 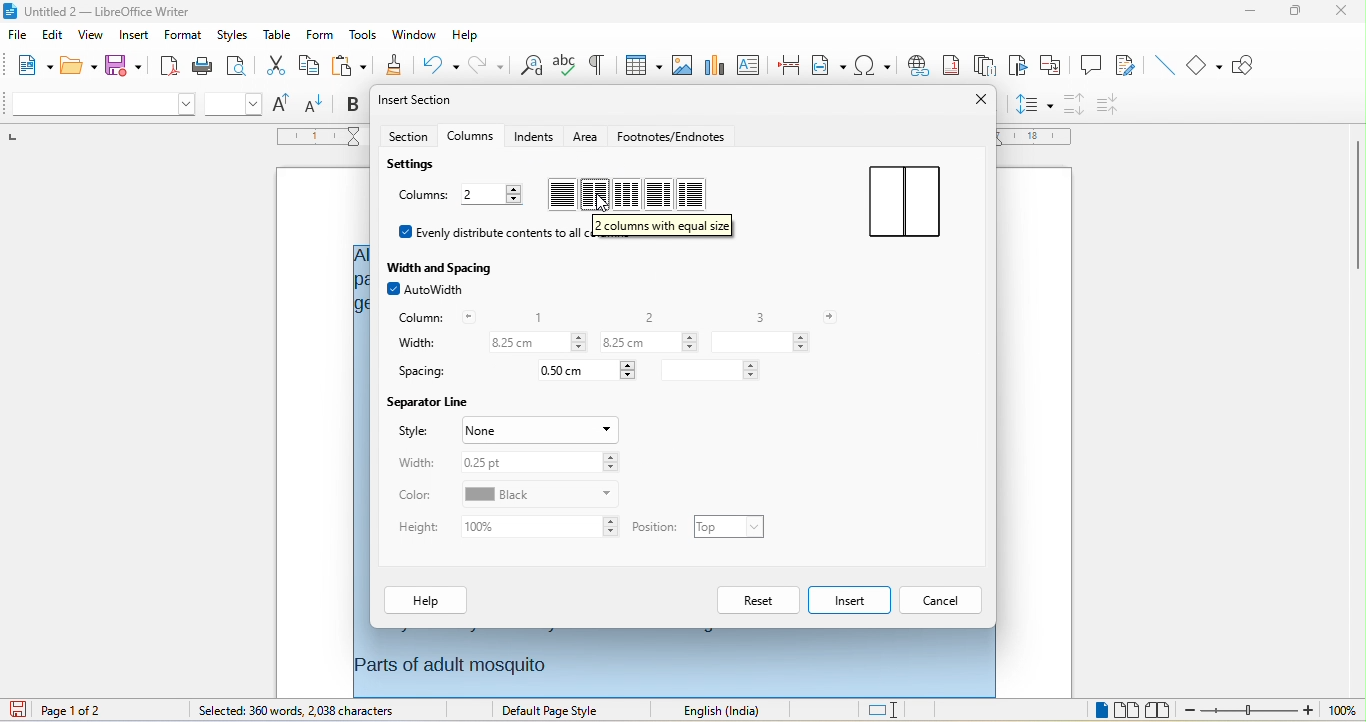 I want to click on copy, so click(x=308, y=67).